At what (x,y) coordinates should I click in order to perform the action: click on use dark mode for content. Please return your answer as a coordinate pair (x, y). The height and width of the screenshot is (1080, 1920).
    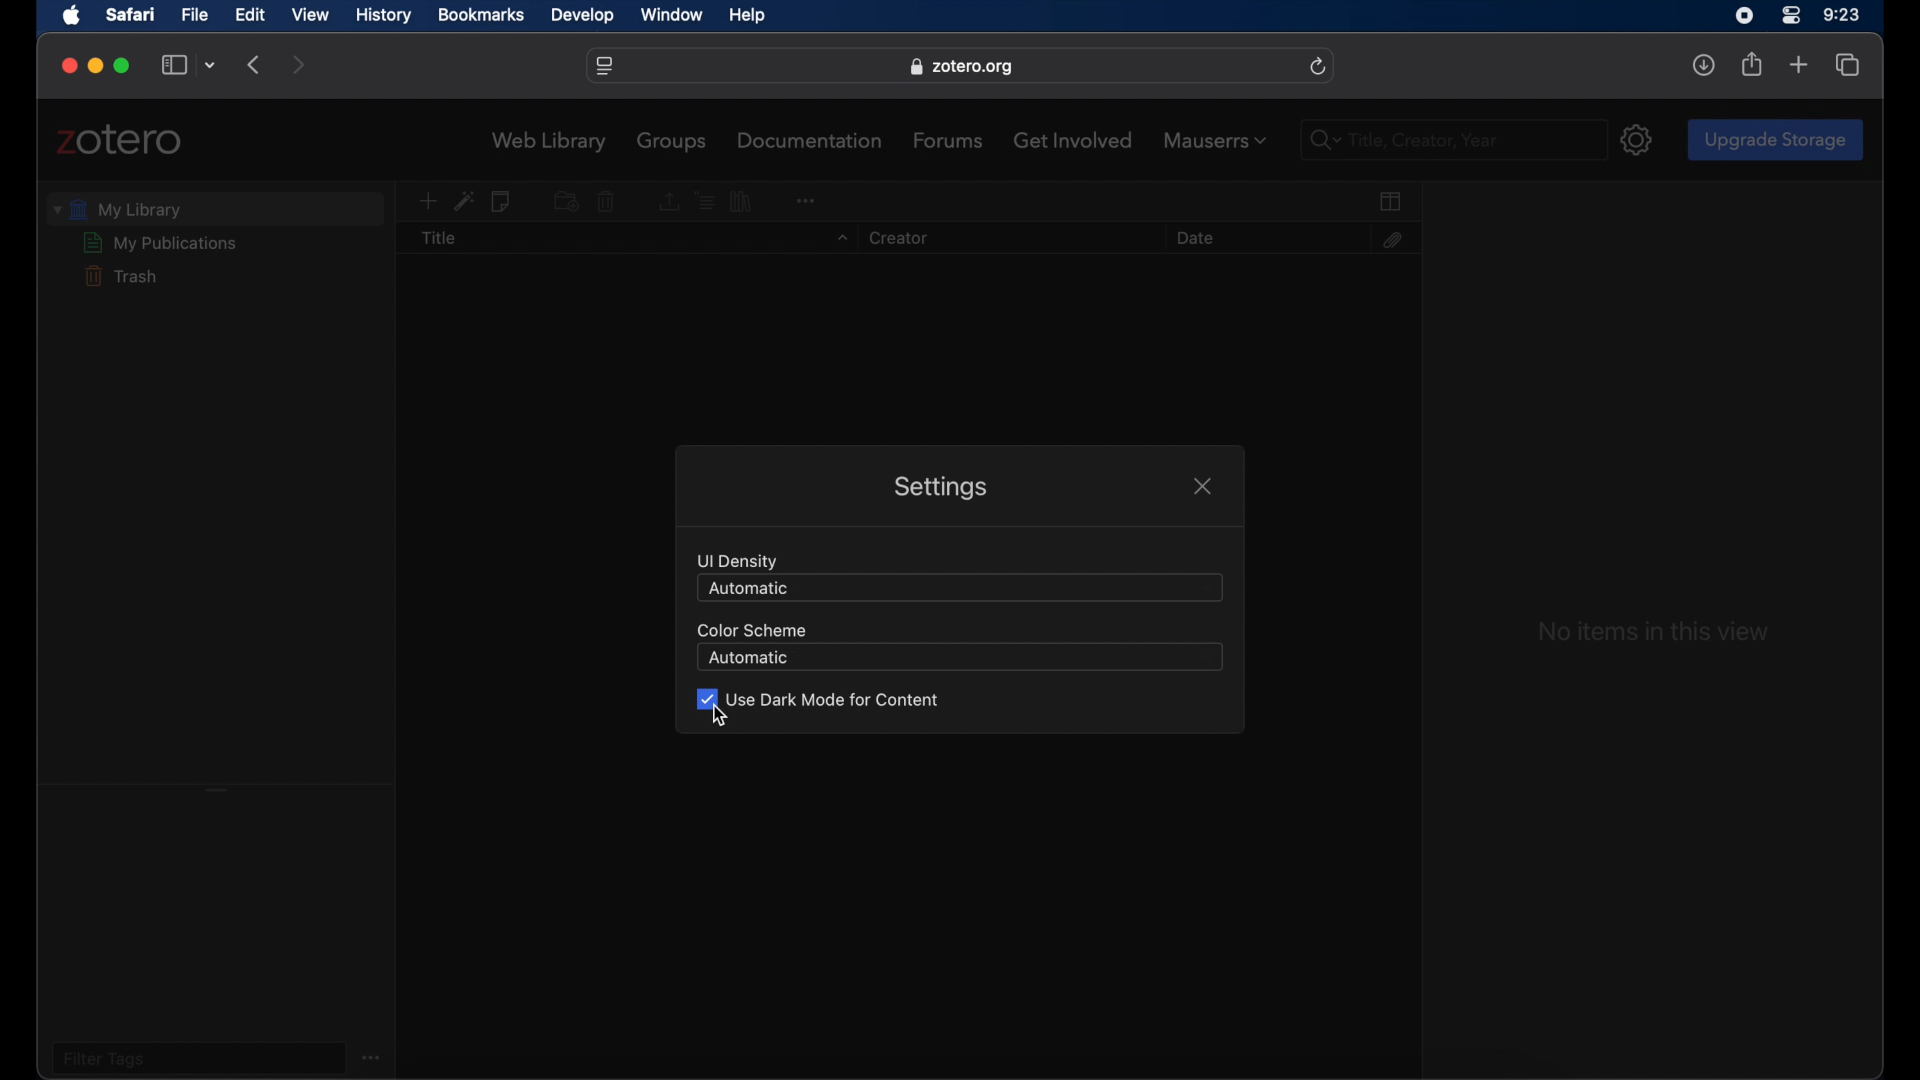
    Looking at the image, I should click on (817, 699).